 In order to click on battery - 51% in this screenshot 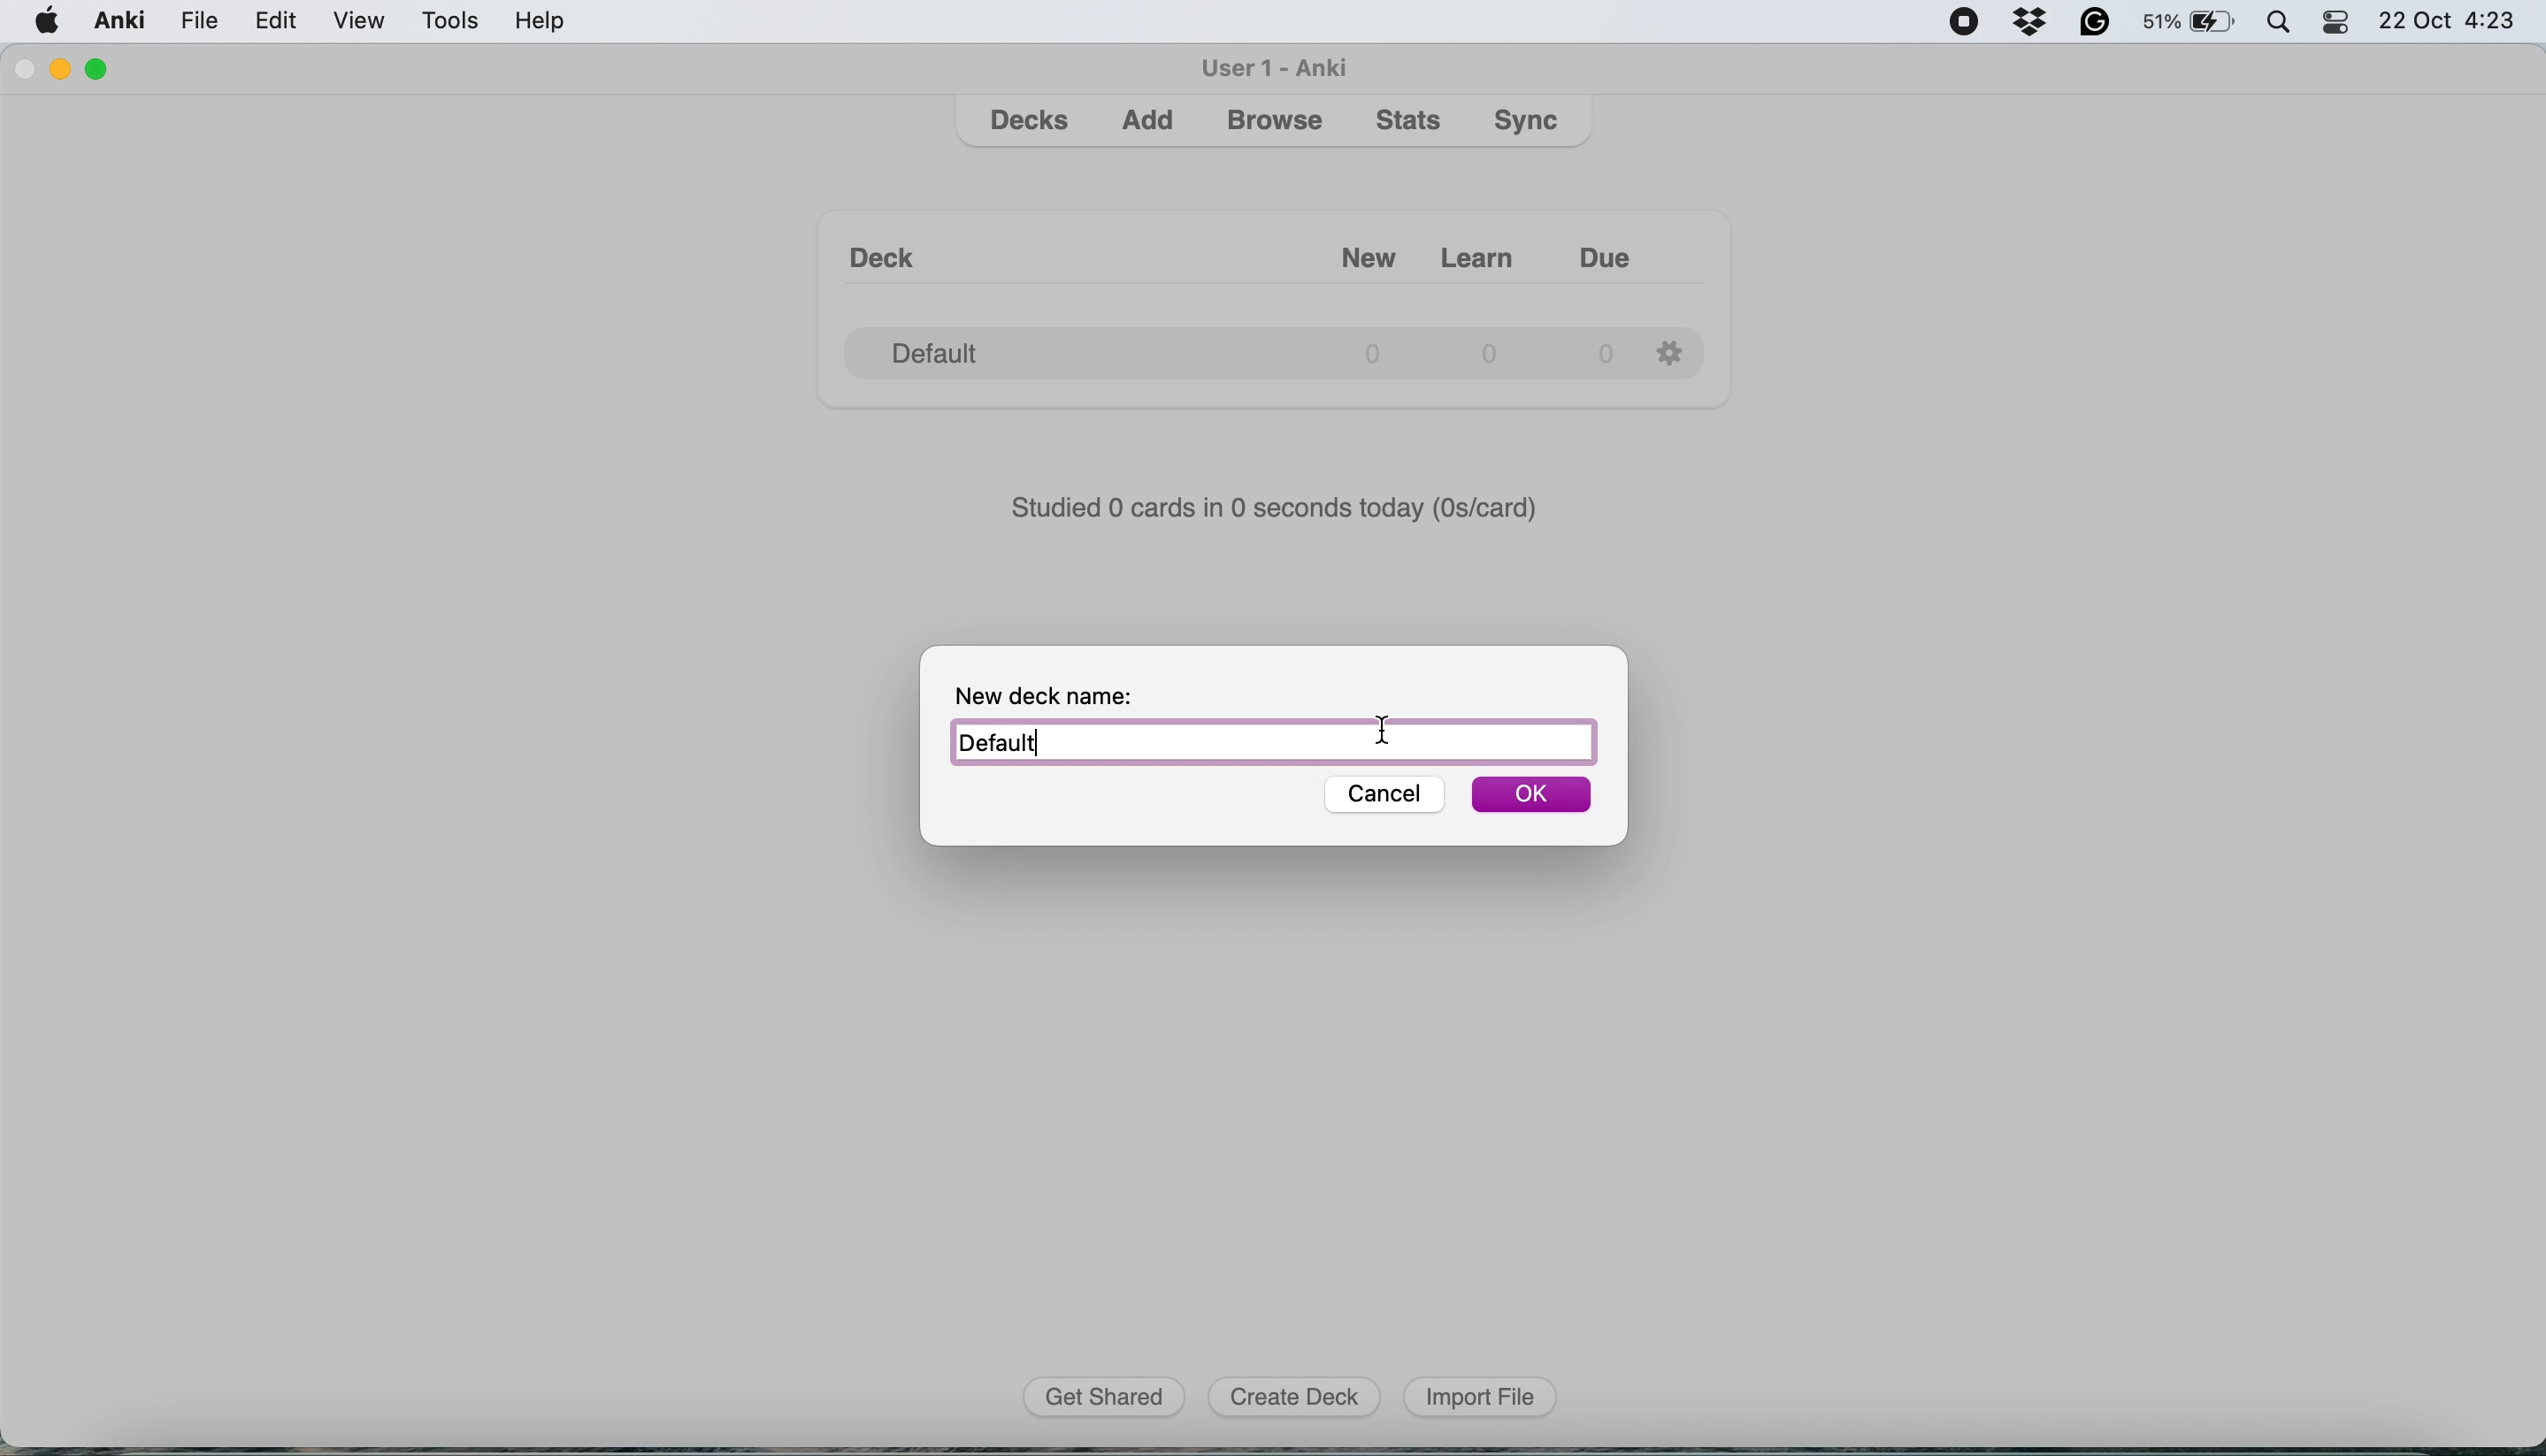, I will do `click(2187, 25)`.